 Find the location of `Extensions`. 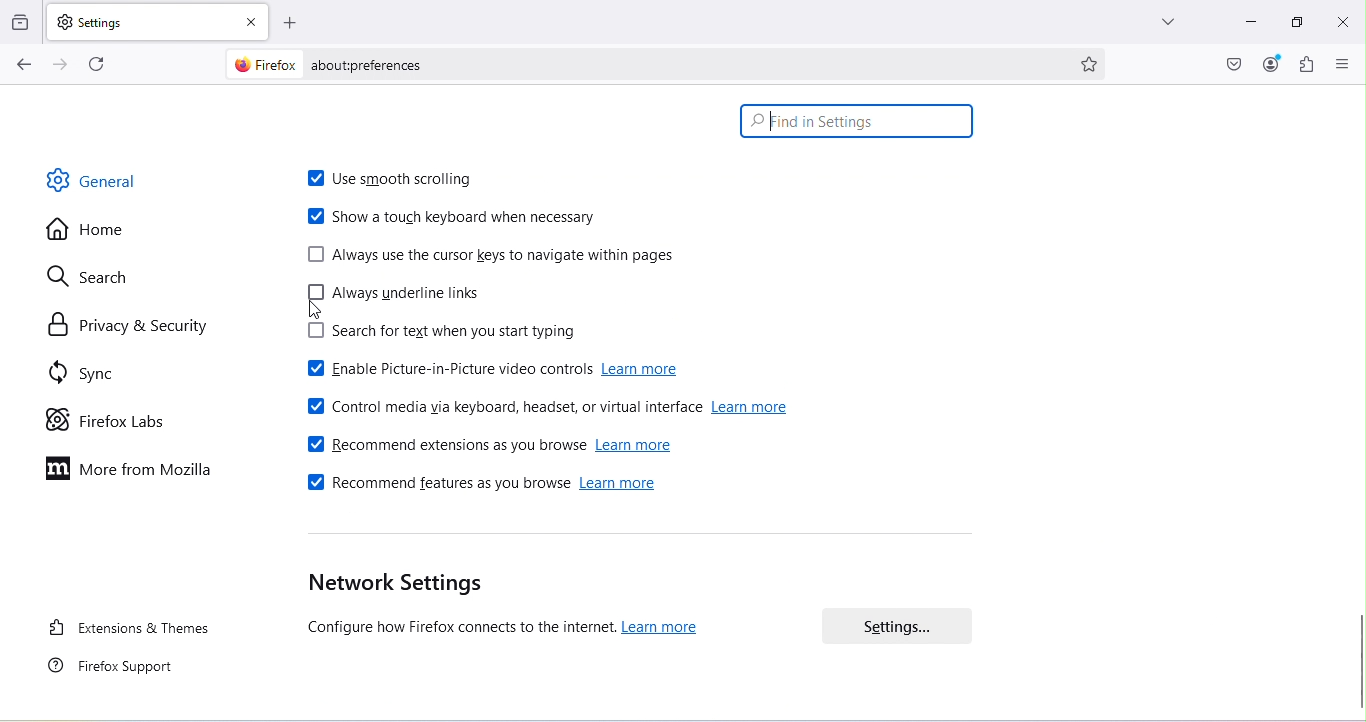

Extensions is located at coordinates (1303, 66).